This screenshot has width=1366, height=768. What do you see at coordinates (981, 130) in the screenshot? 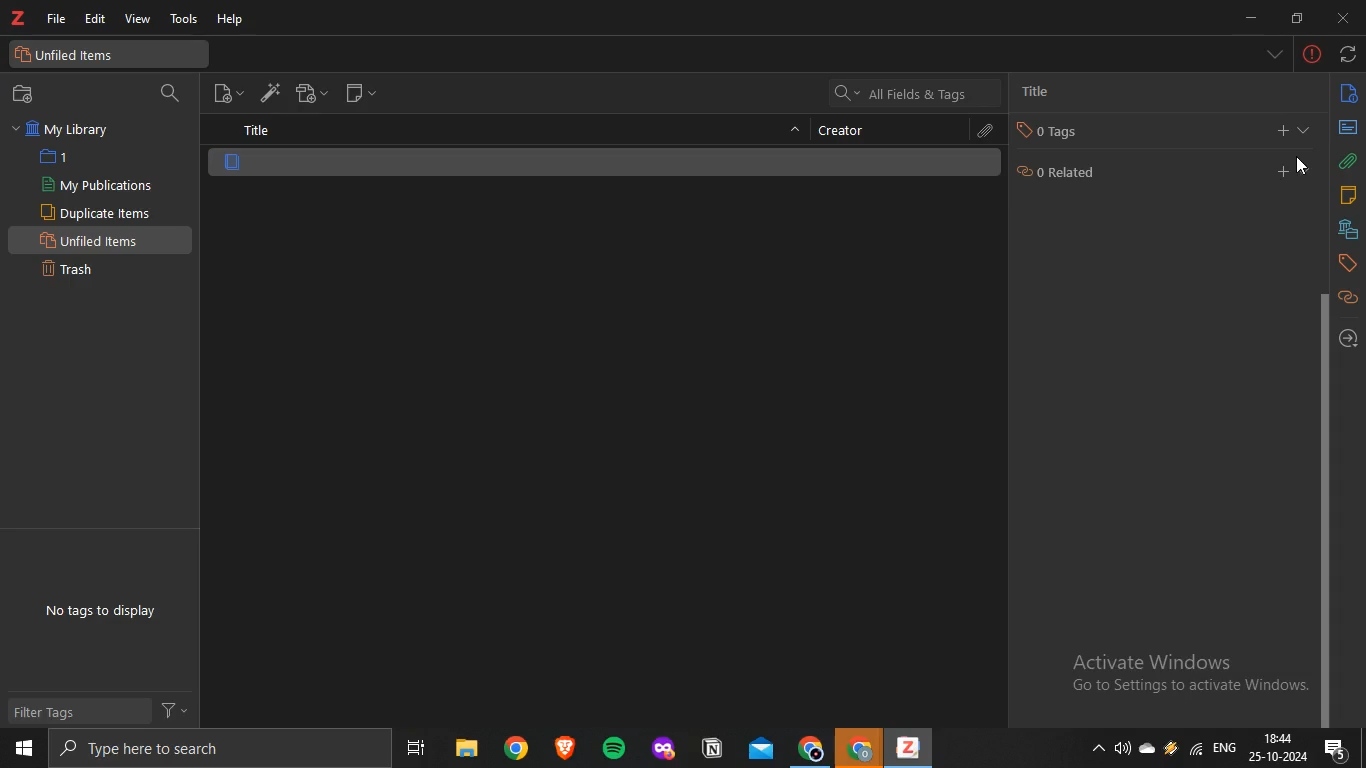
I see `attachments` at bounding box center [981, 130].